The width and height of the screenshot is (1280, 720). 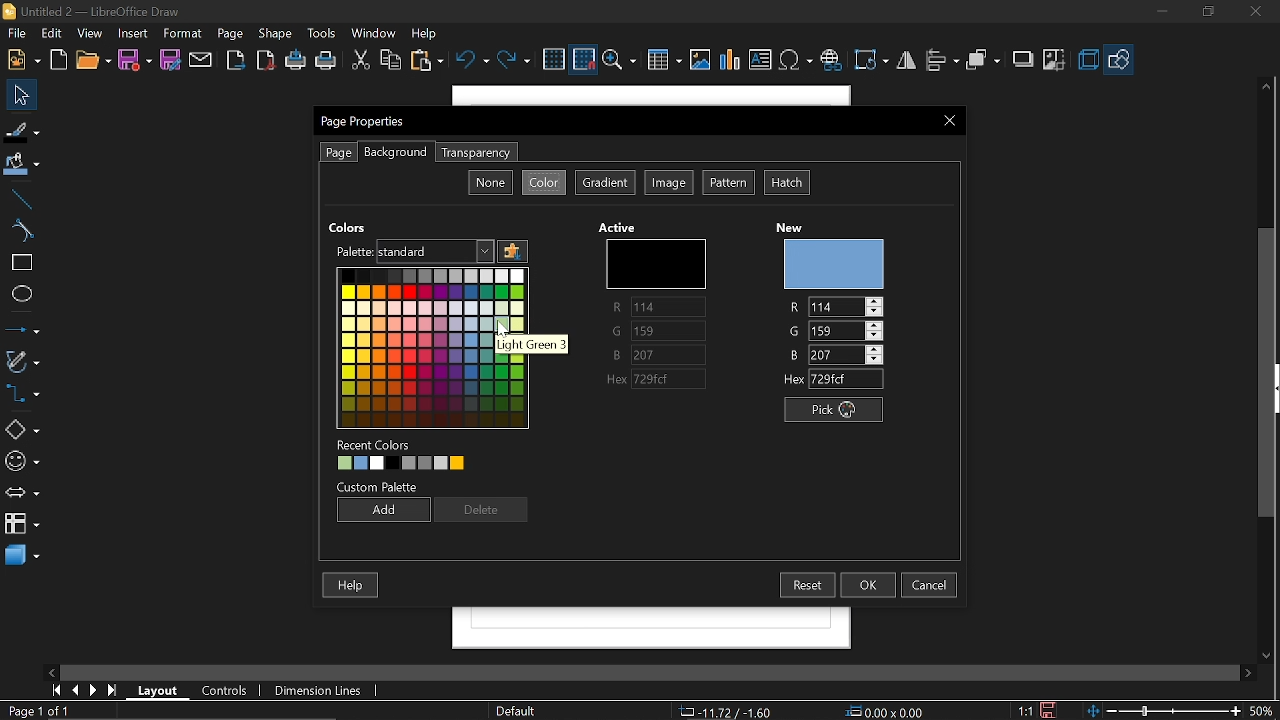 What do you see at coordinates (518, 711) in the screenshot?
I see `Page Style` at bounding box center [518, 711].